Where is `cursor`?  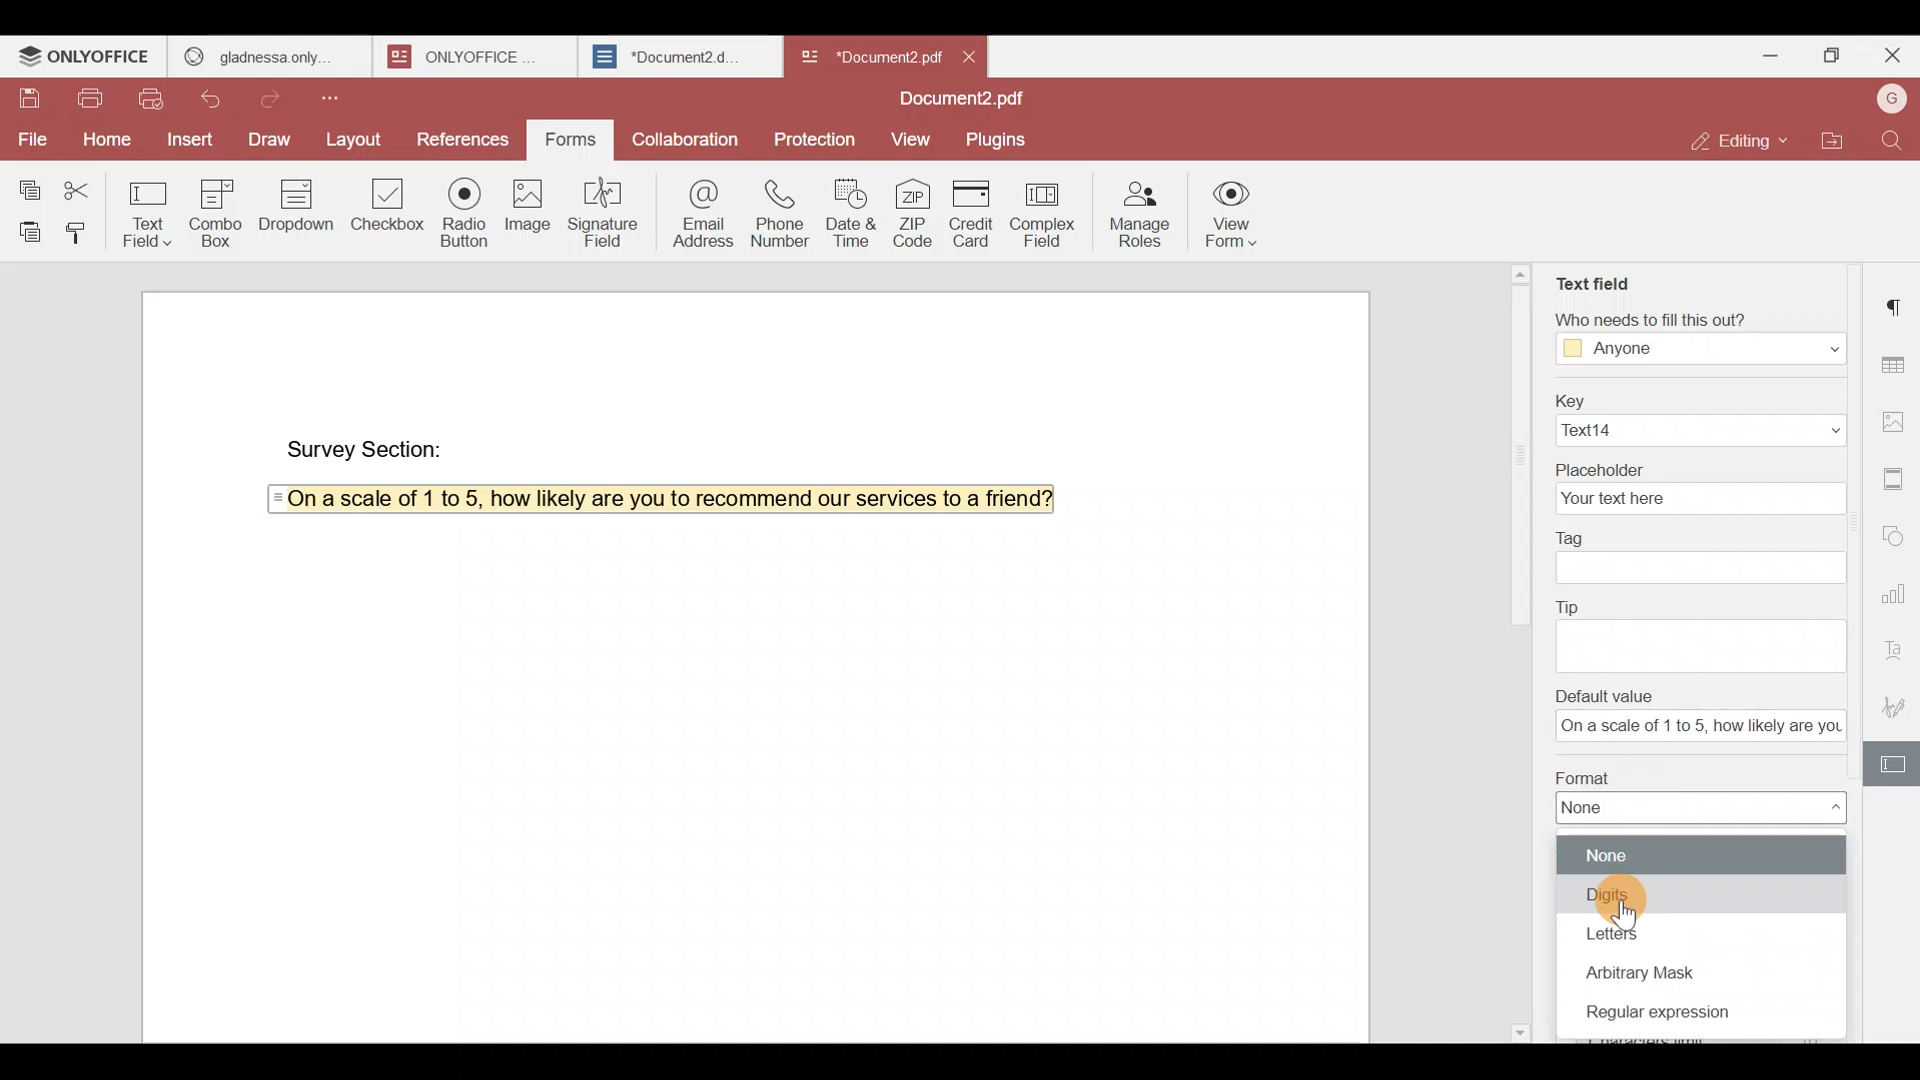
cursor is located at coordinates (1625, 913).